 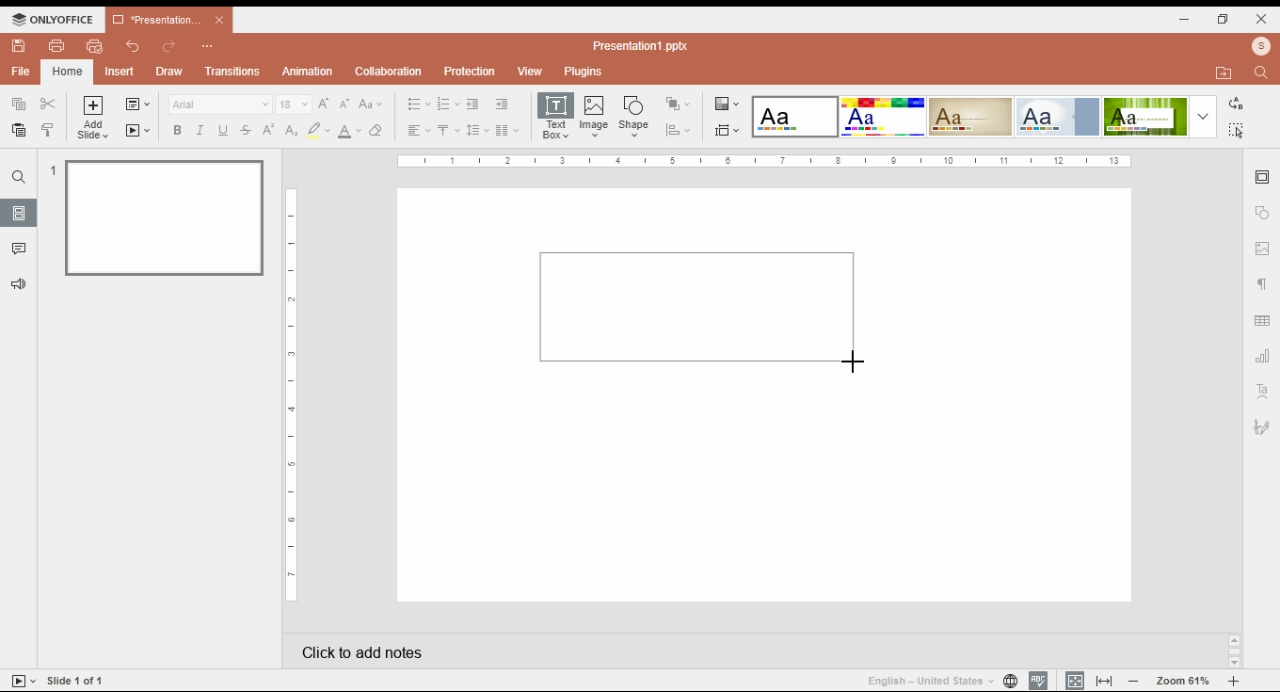 What do you see at coordinates (76, 680) in the screenshot?
I see `Slide 1 of 1` at bounding box center [76, 680].